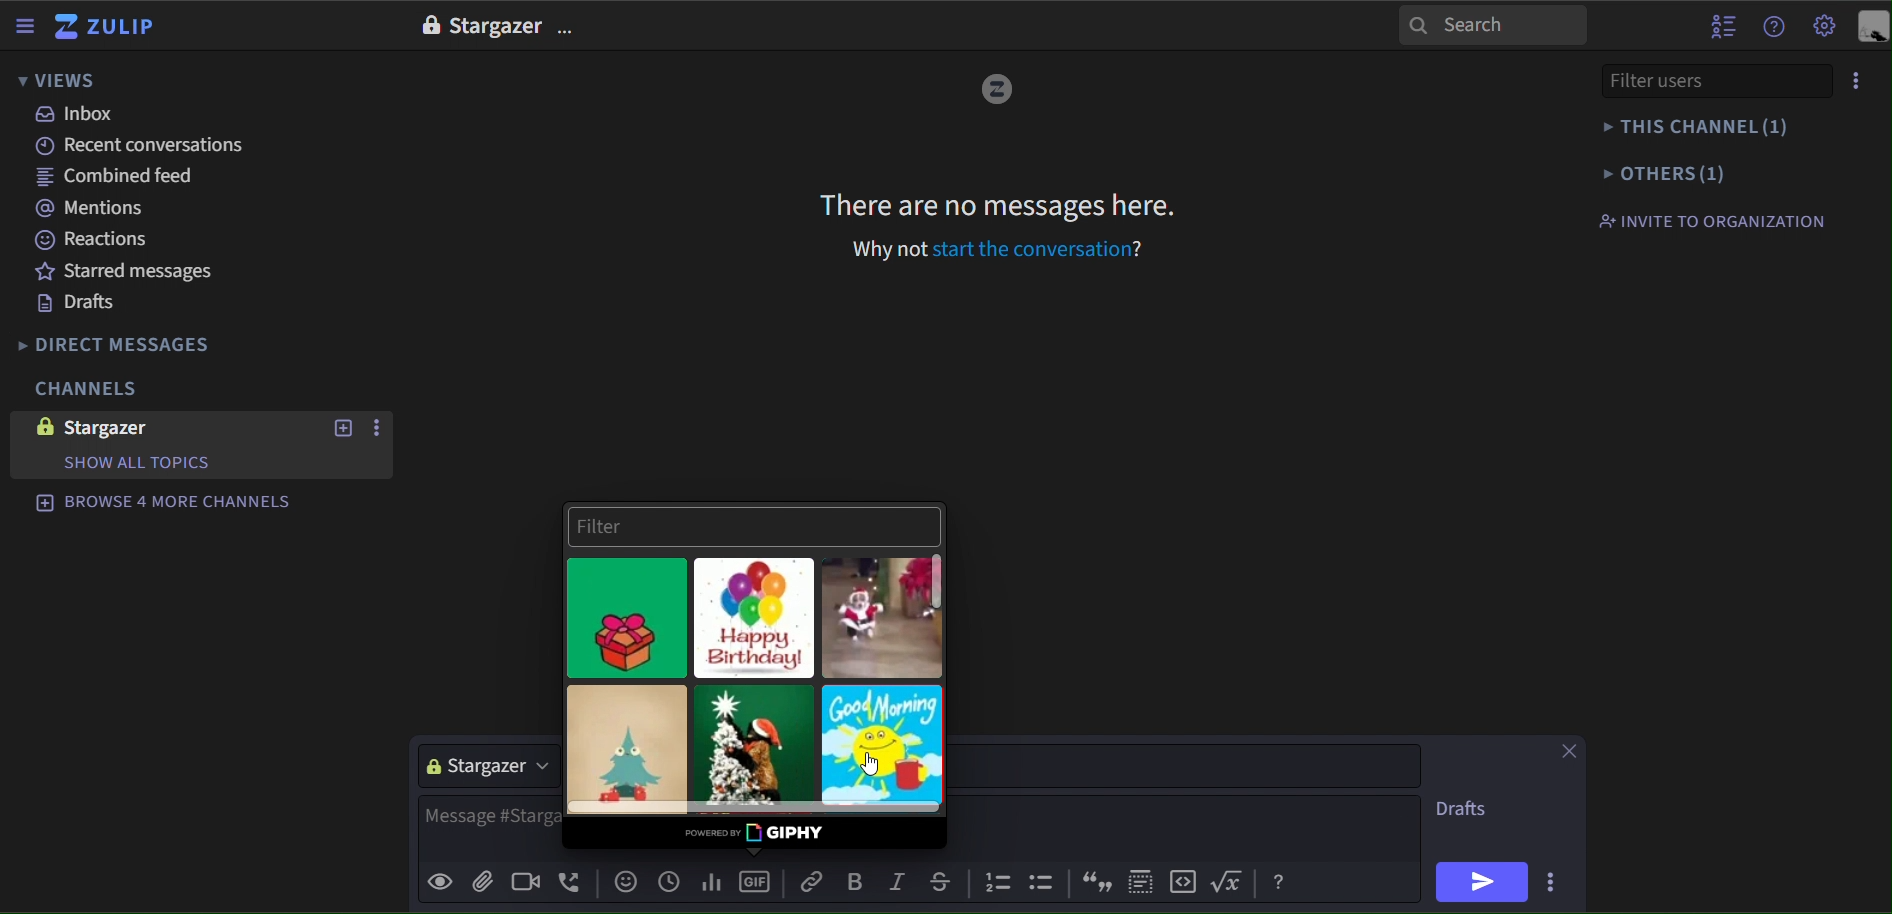 This screenshot has width=1892, height=914. Describe the element at coordinates (1000, 884) in the screenshot. I see `listing` at that location.